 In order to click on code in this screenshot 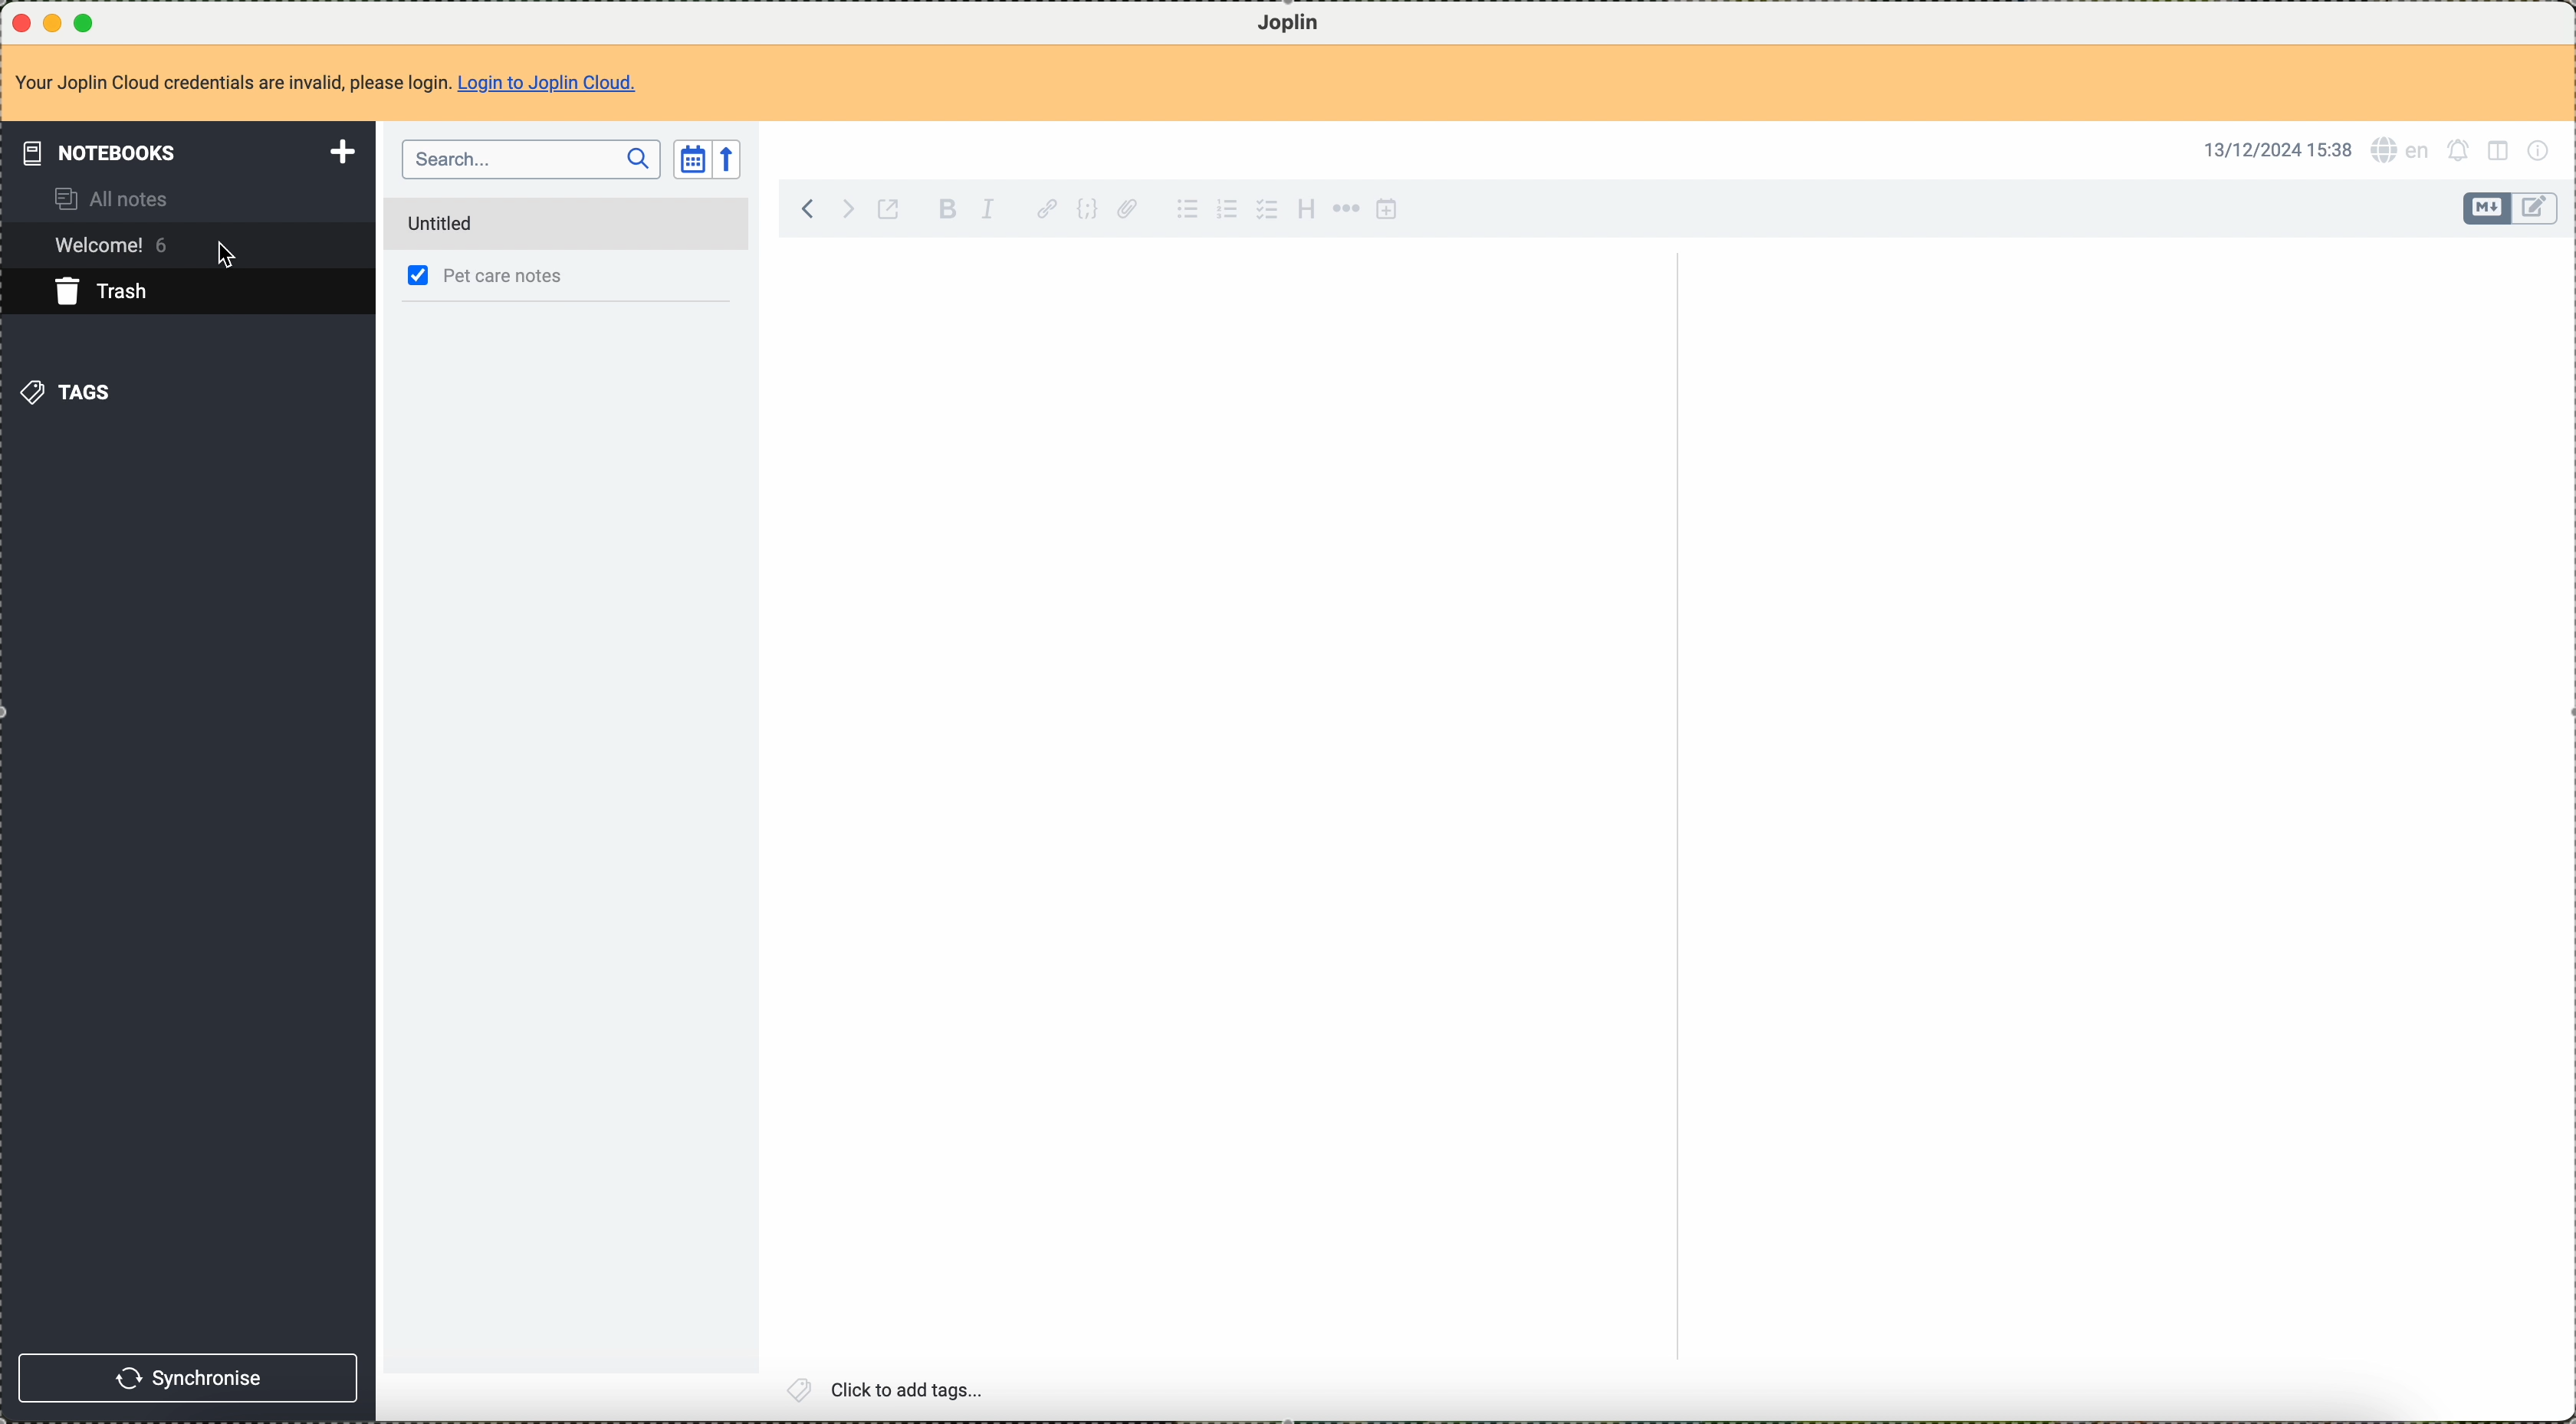, I will do `click(1088, 210)`.